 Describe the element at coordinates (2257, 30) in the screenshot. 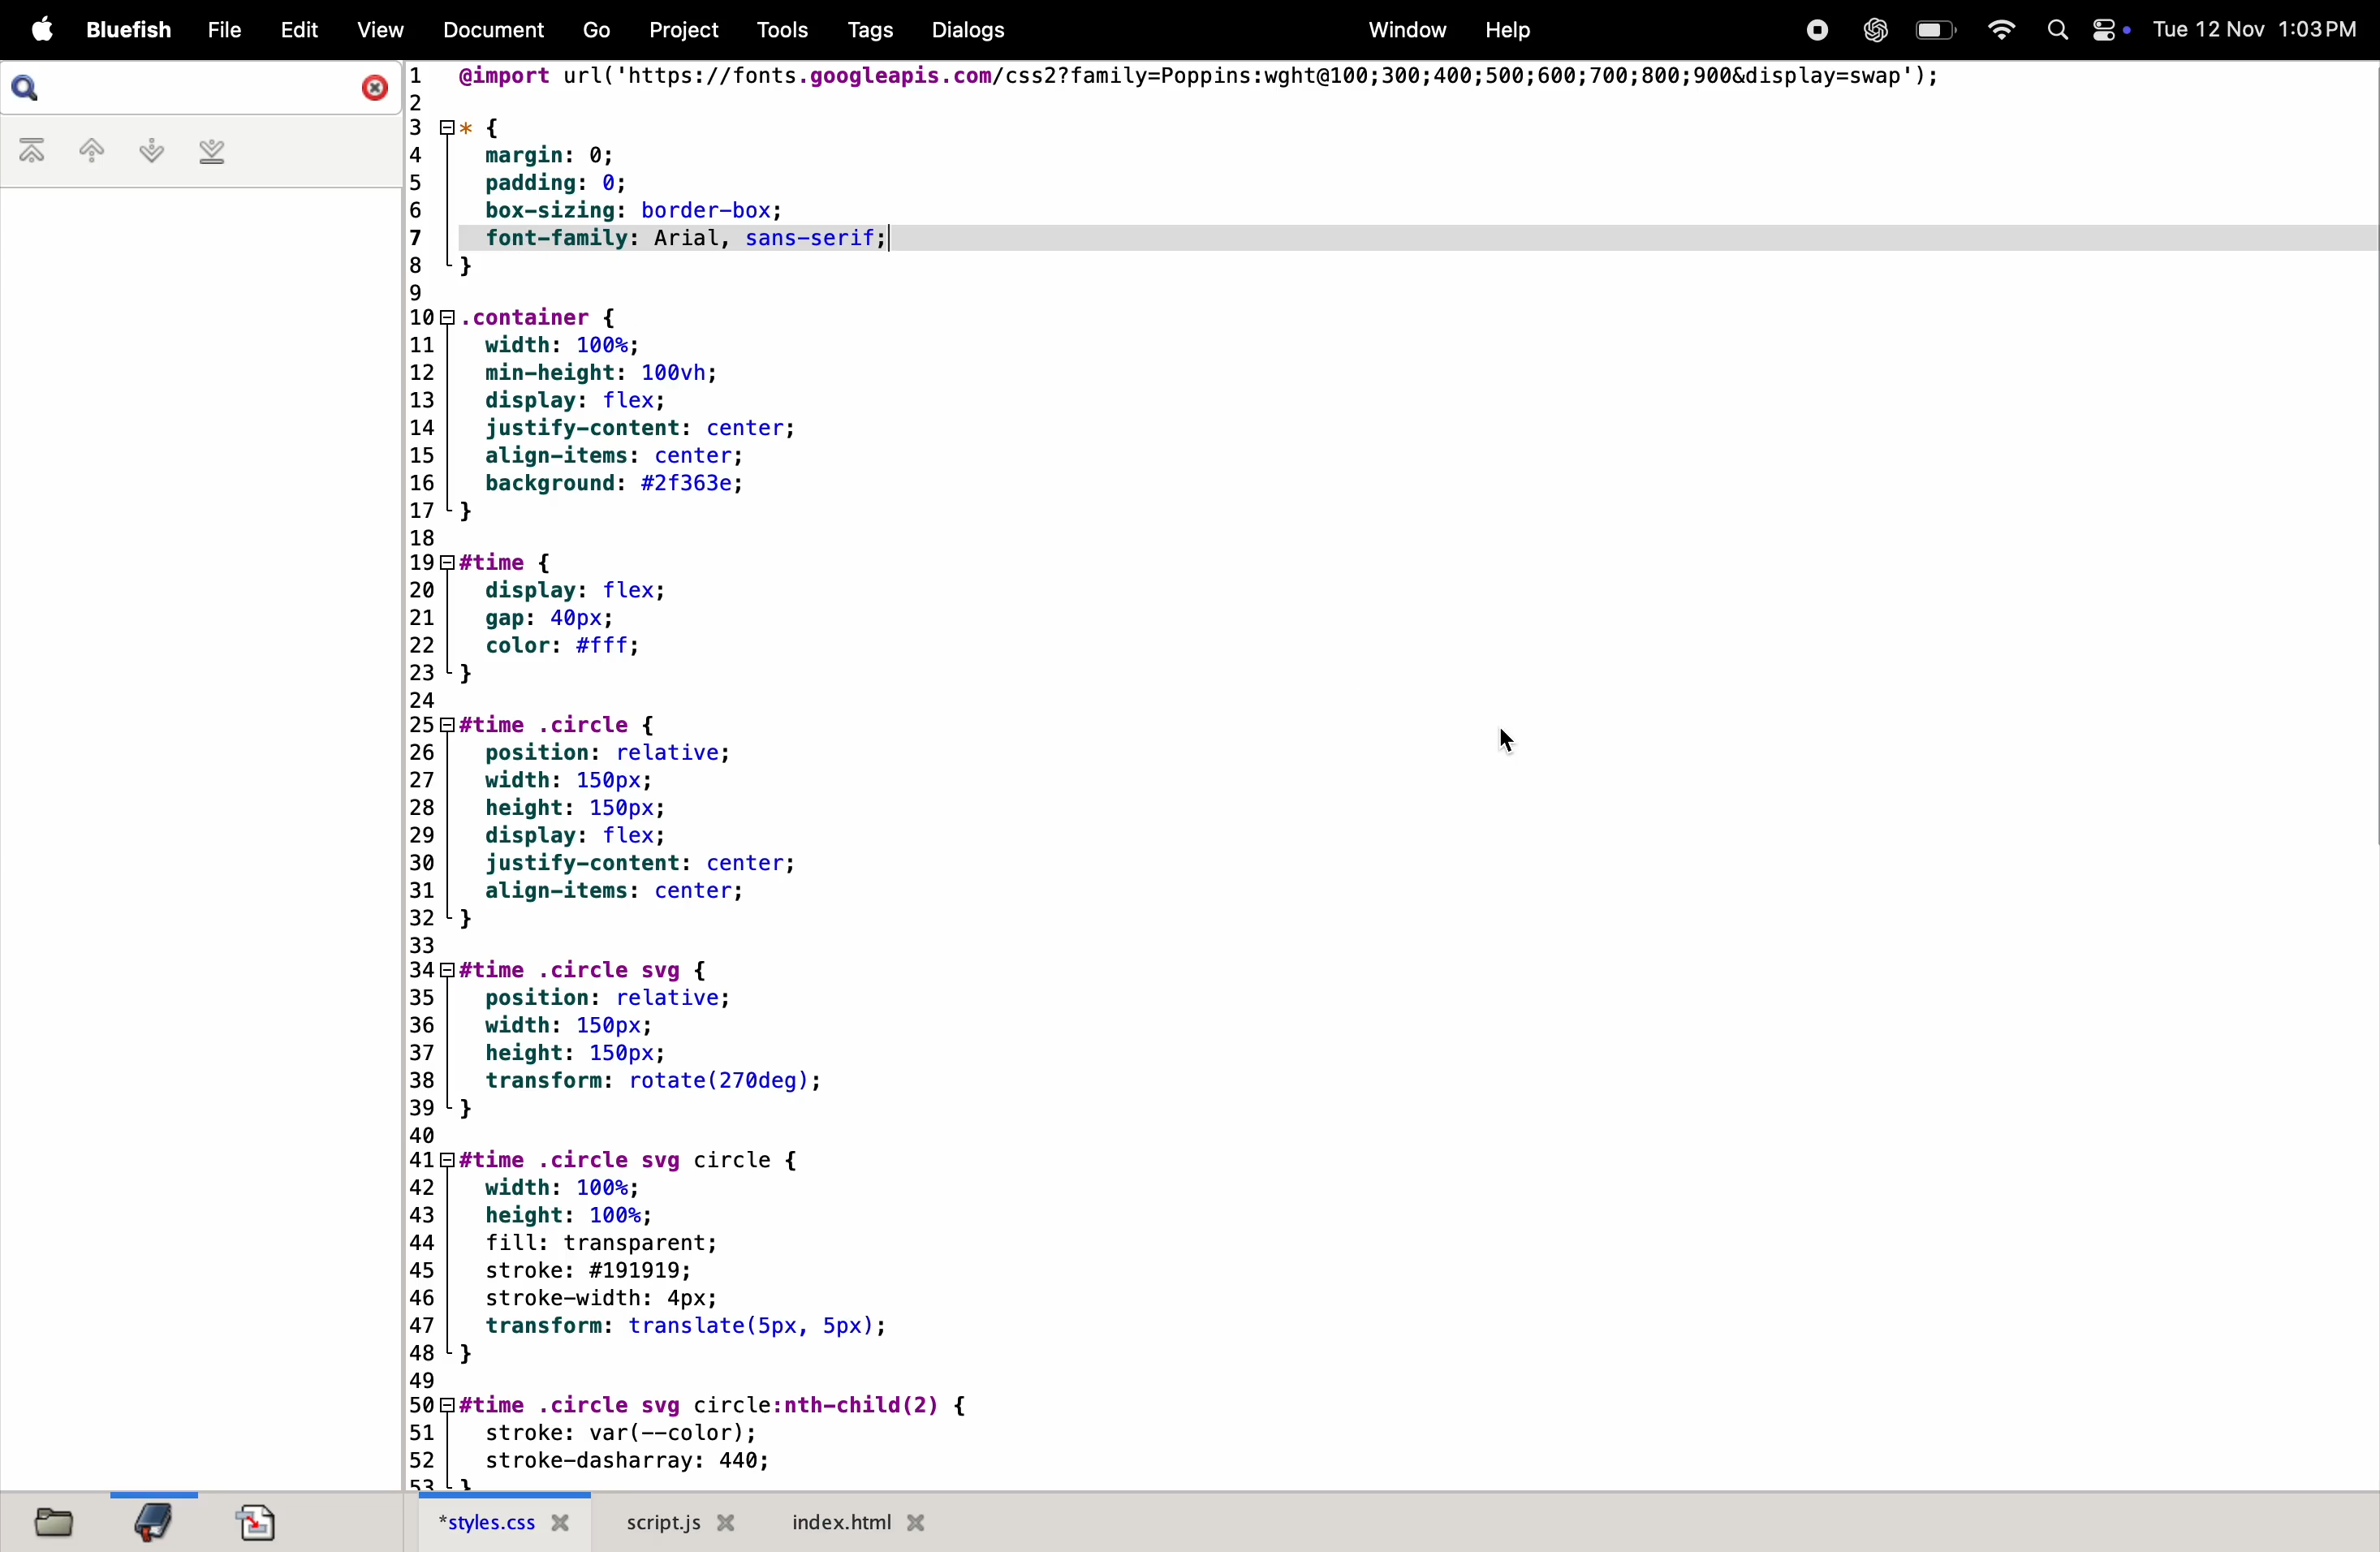

I see `Tue 12 Nov 1:03PM` at that location.